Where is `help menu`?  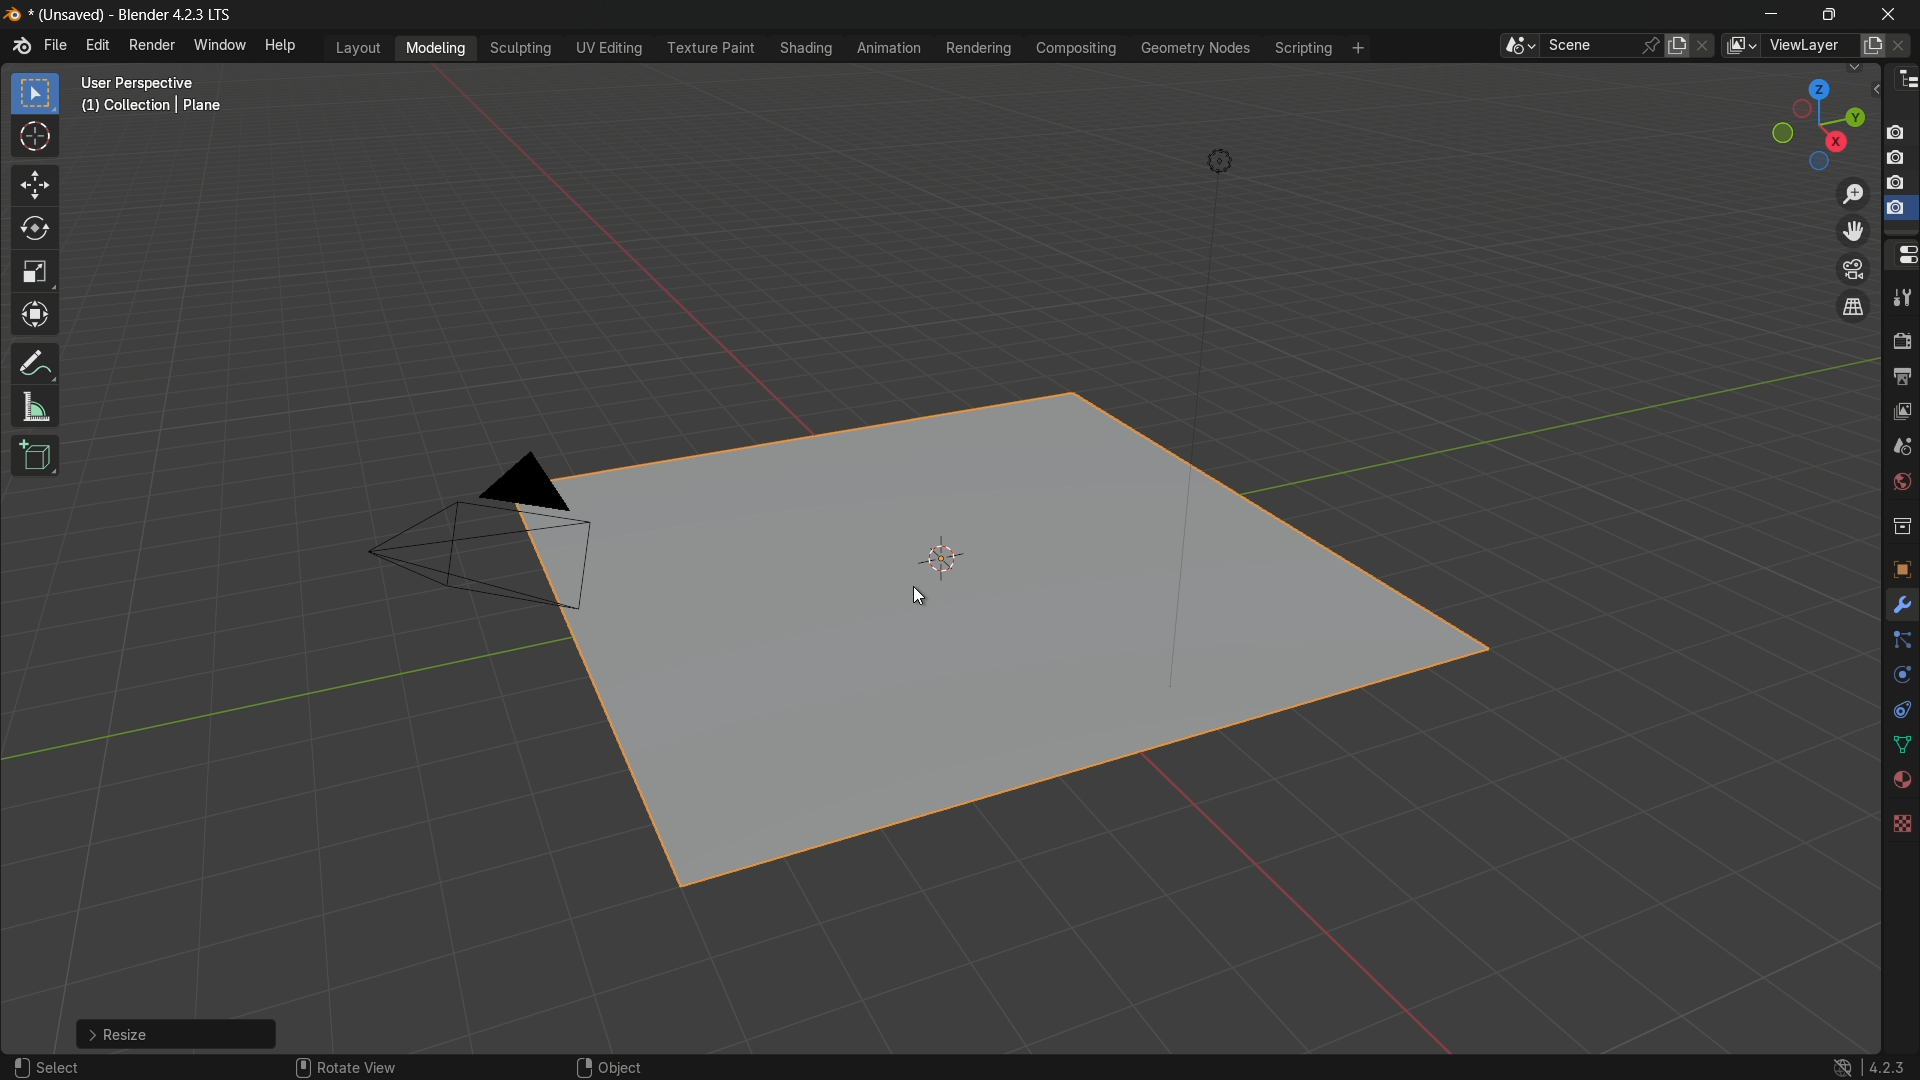
help menu is located at coordinates (282, 45).